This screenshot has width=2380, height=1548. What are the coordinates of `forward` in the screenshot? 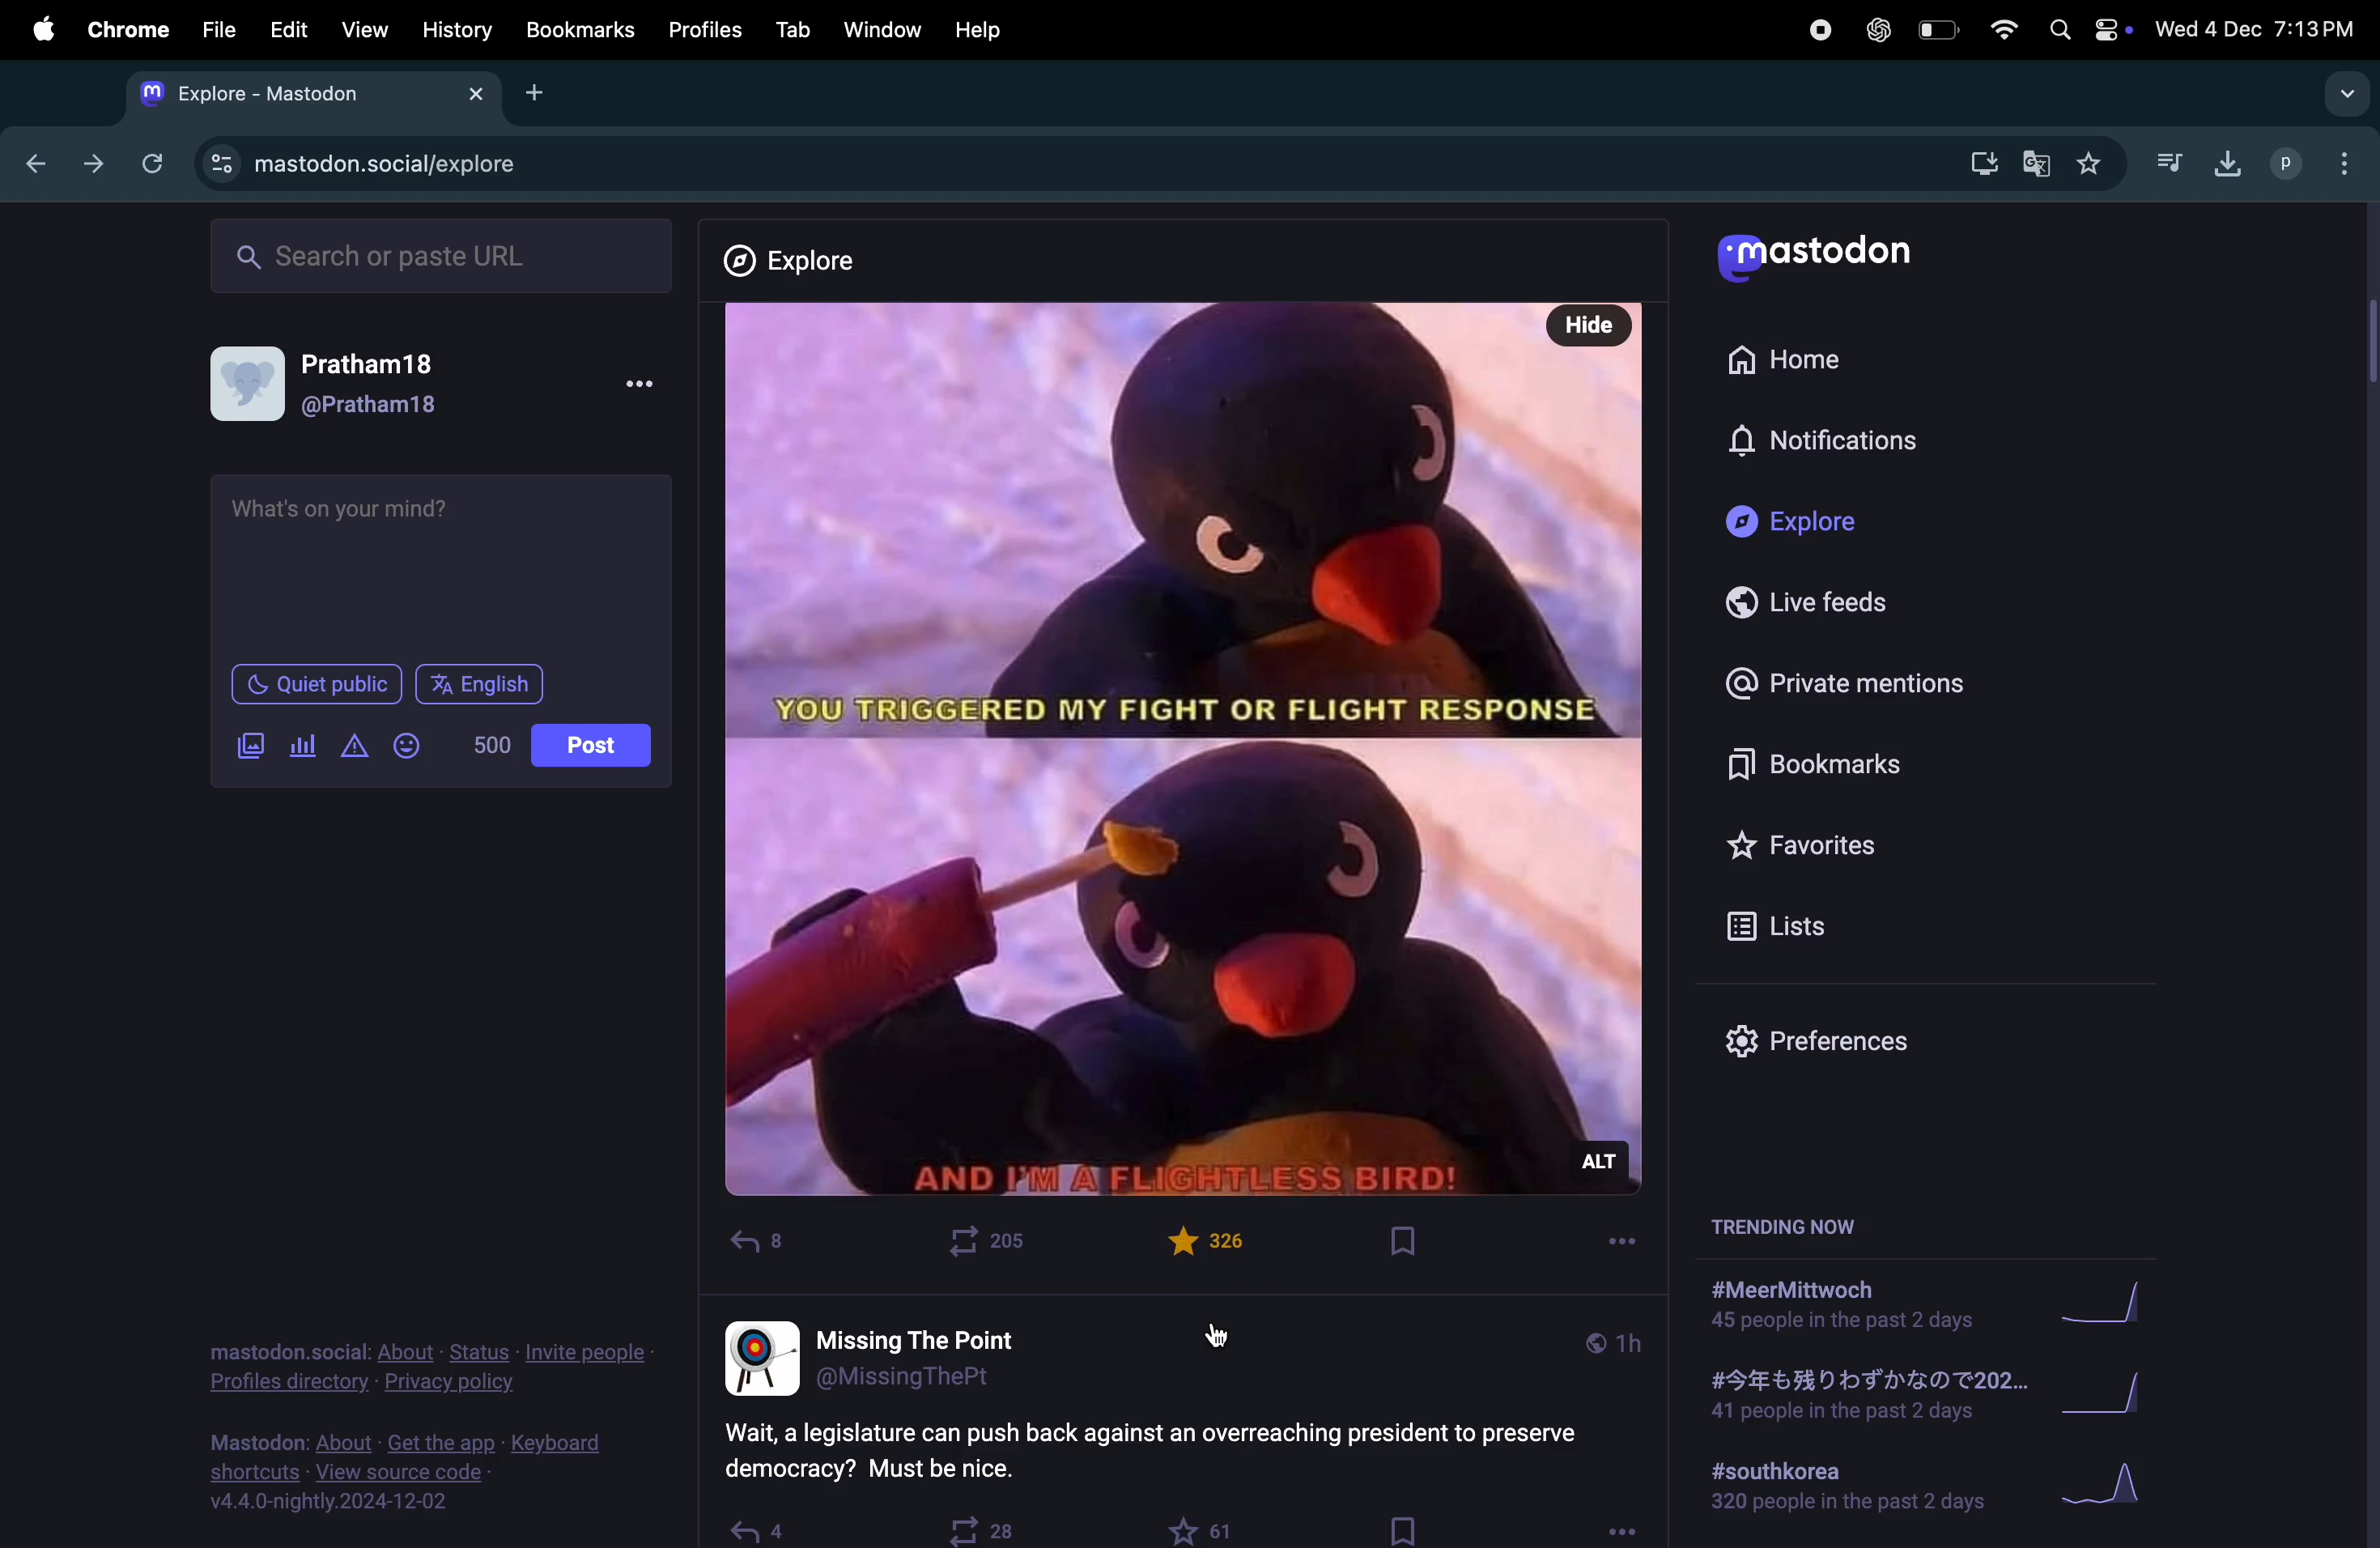 It's located at (91, 160).